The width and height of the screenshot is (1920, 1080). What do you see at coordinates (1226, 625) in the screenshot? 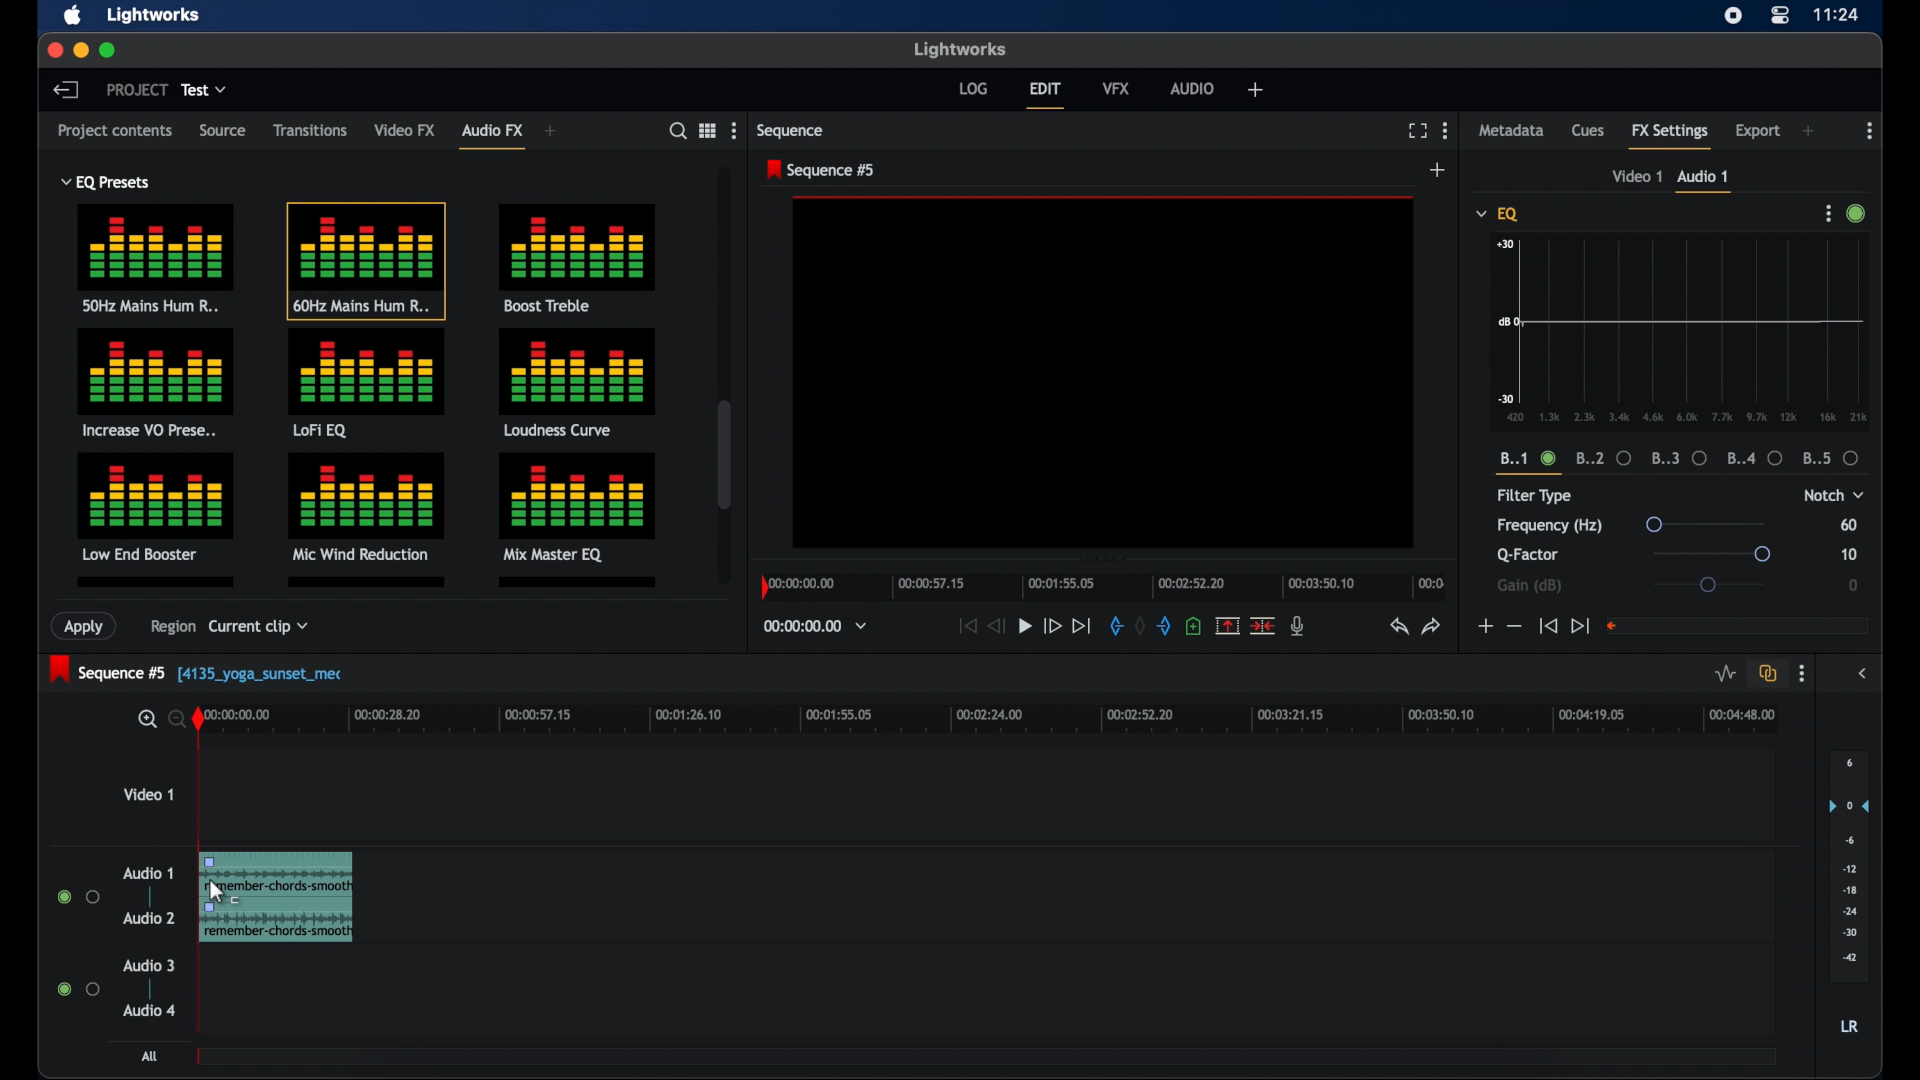
I see `remove marked section` at bounding box center [1226, 625].